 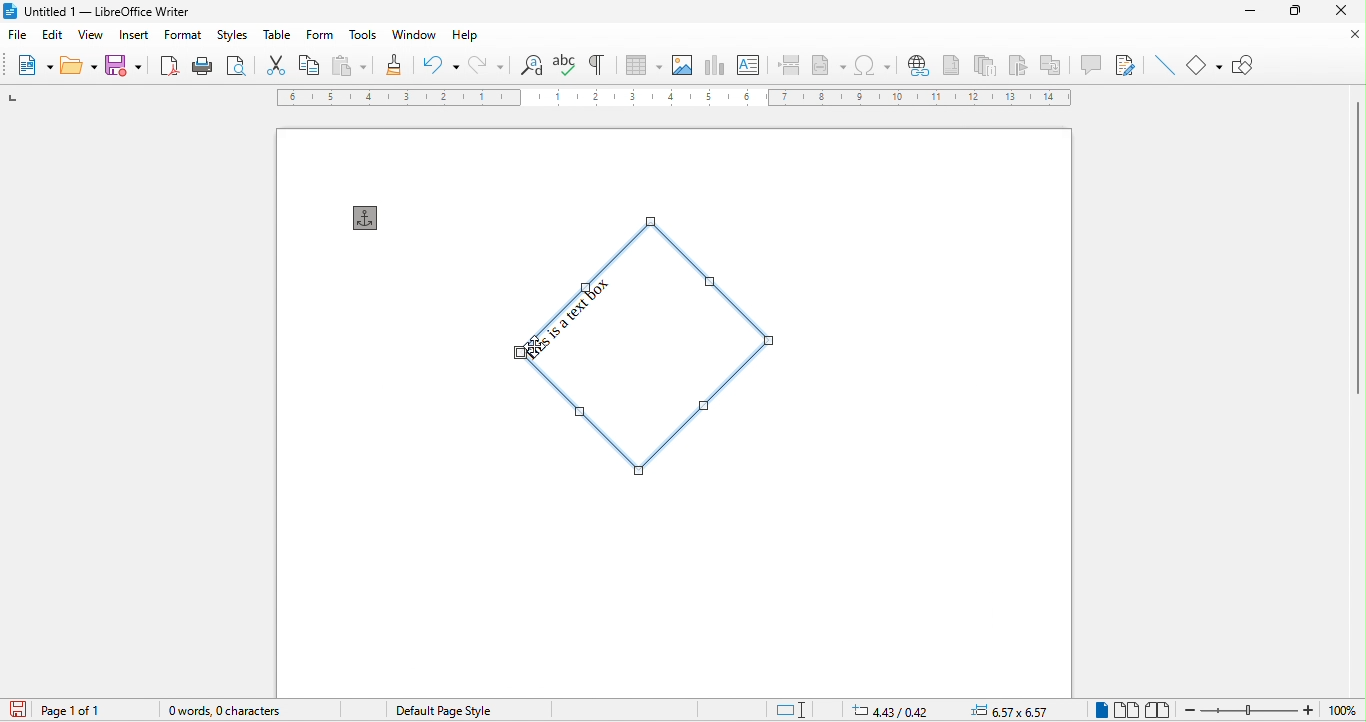 I want to click on show draw function, so click(x=1245, y=62).